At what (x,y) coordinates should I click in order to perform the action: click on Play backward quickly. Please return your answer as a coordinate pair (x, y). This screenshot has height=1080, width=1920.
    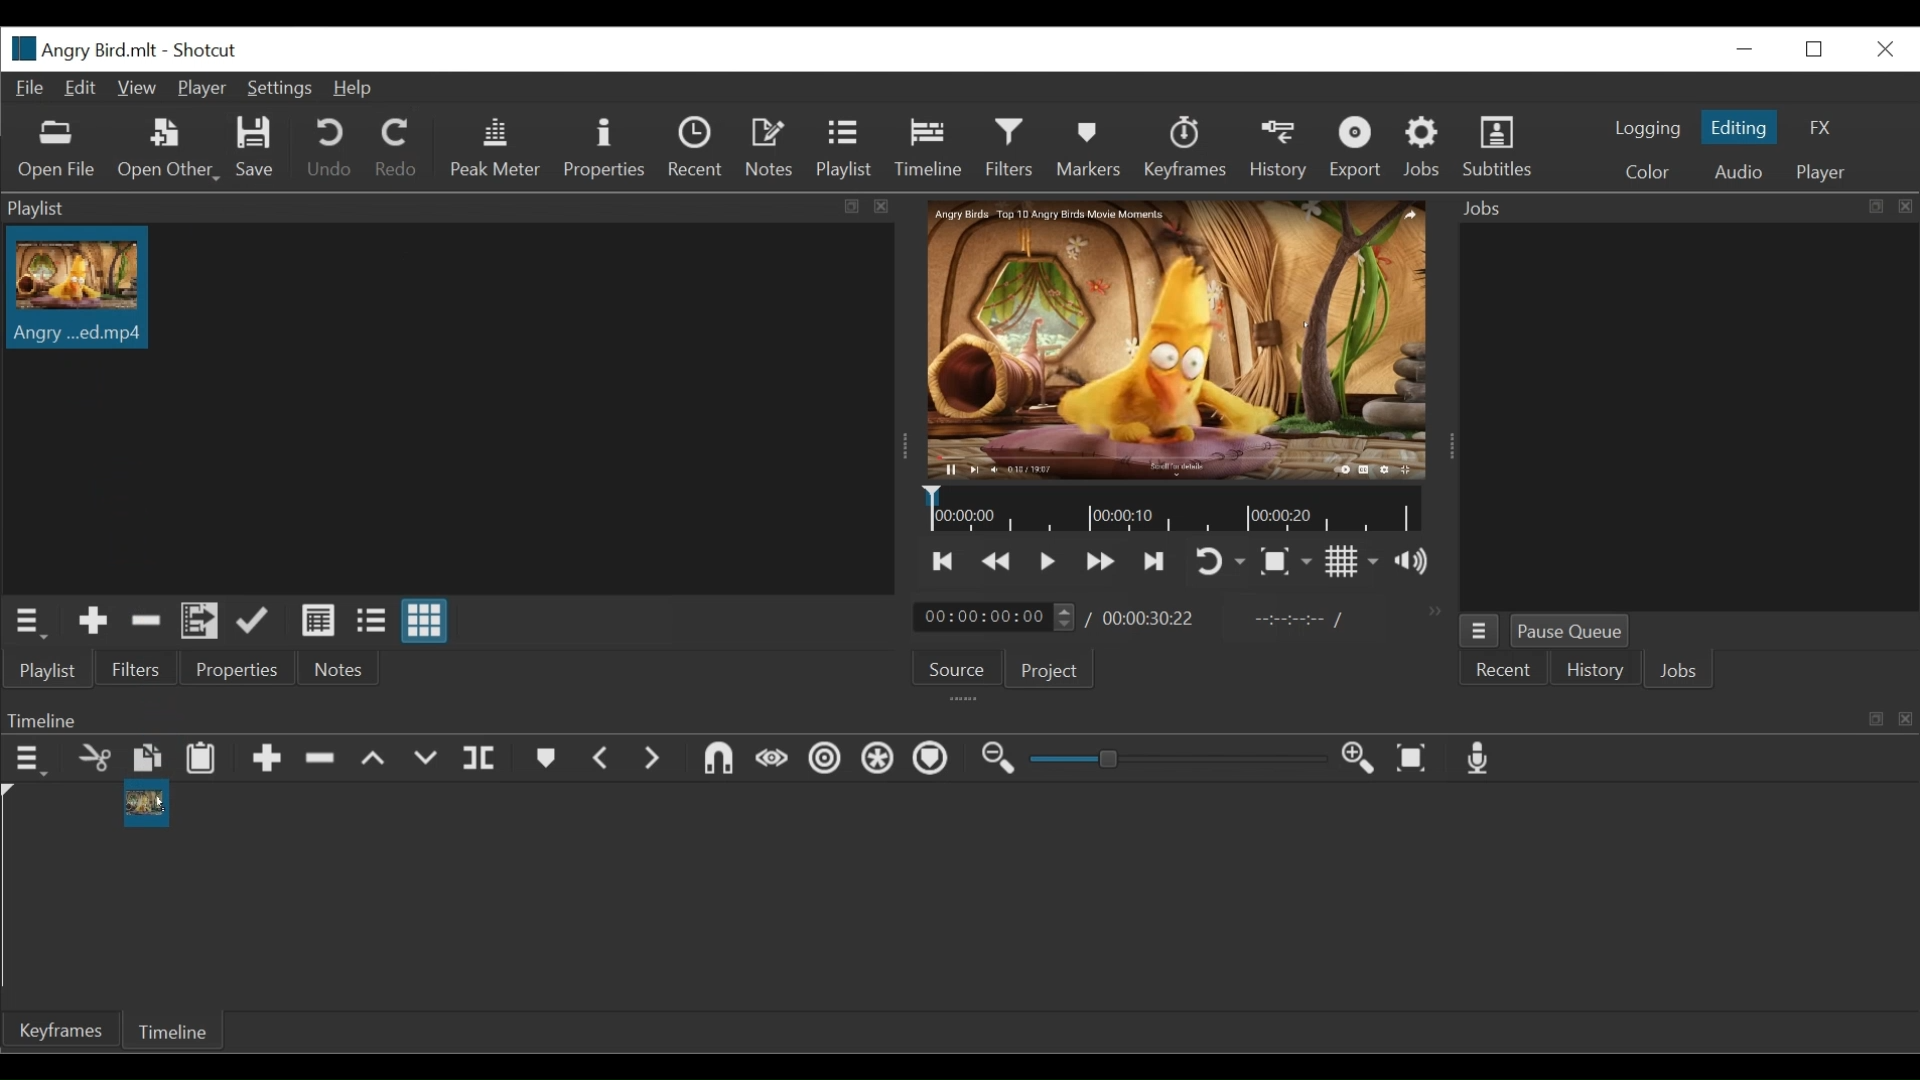
    Looking at the image, I should click on (994, 561).